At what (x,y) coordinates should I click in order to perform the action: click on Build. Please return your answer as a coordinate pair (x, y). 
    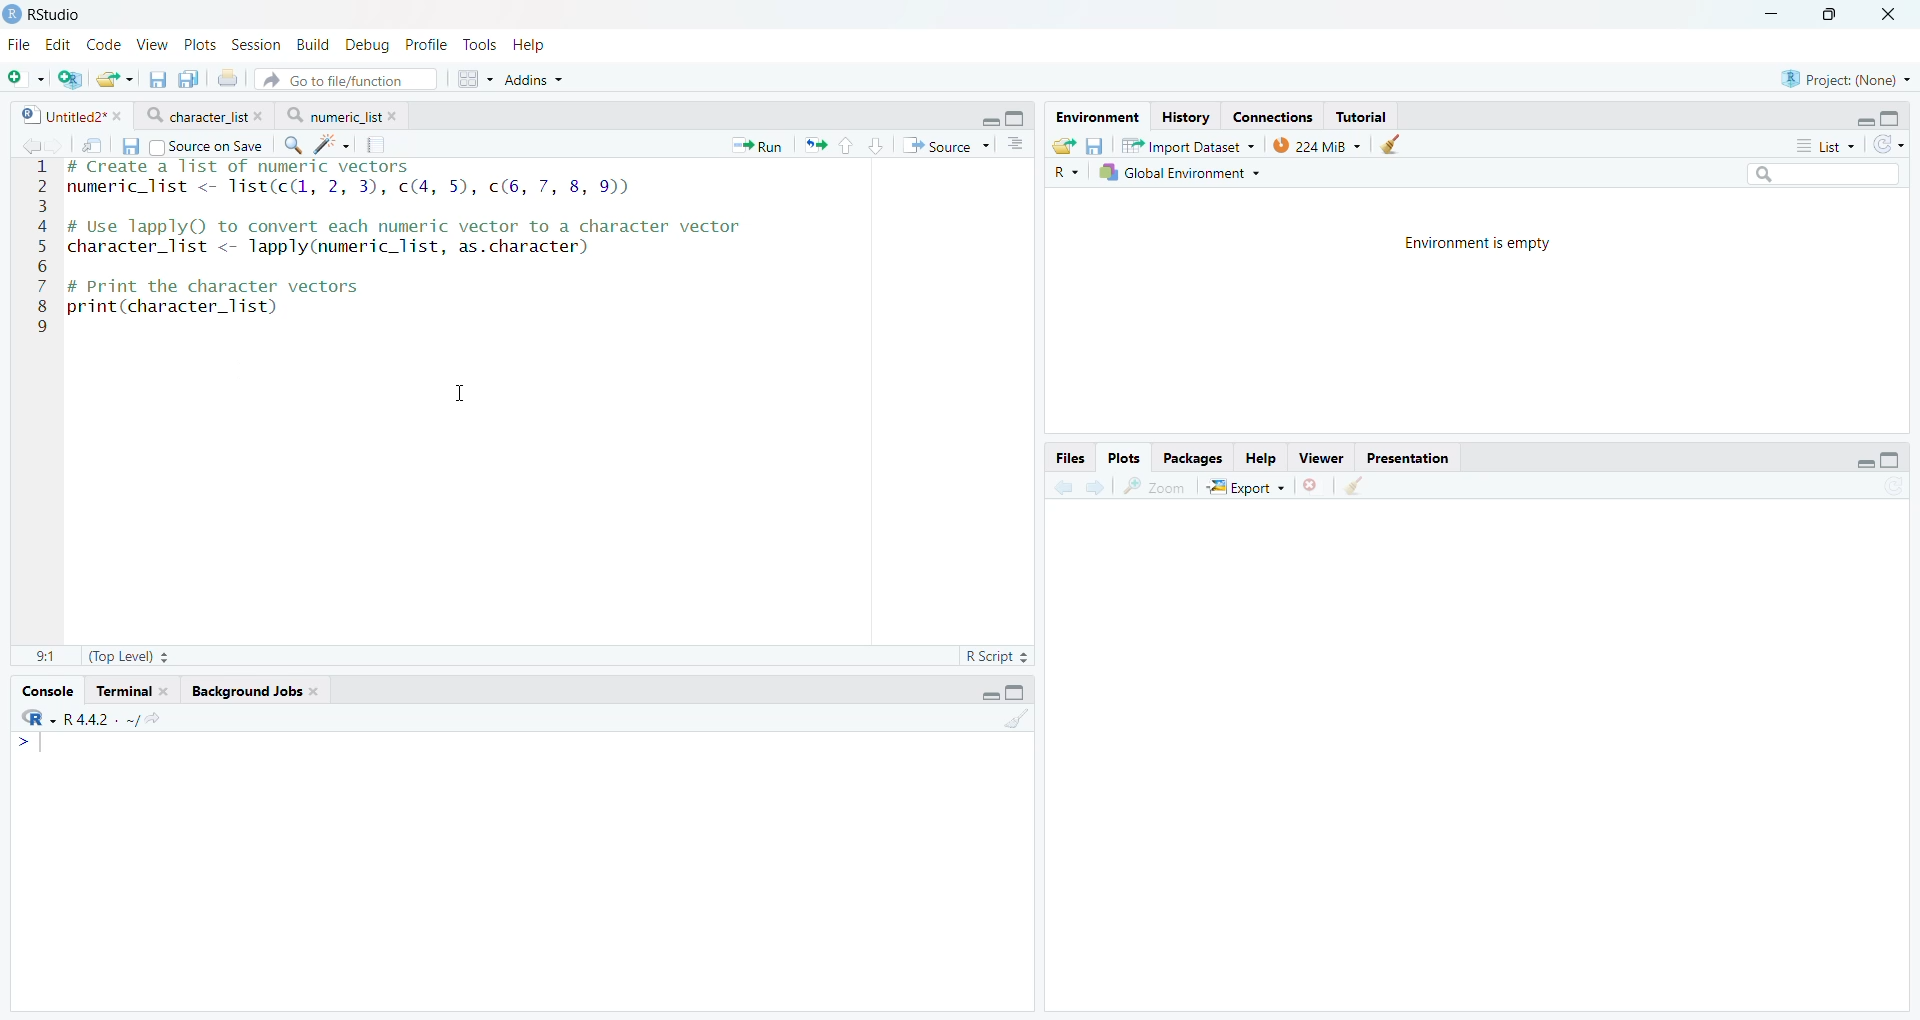
    Looking at the image, I should click on (314, 44).